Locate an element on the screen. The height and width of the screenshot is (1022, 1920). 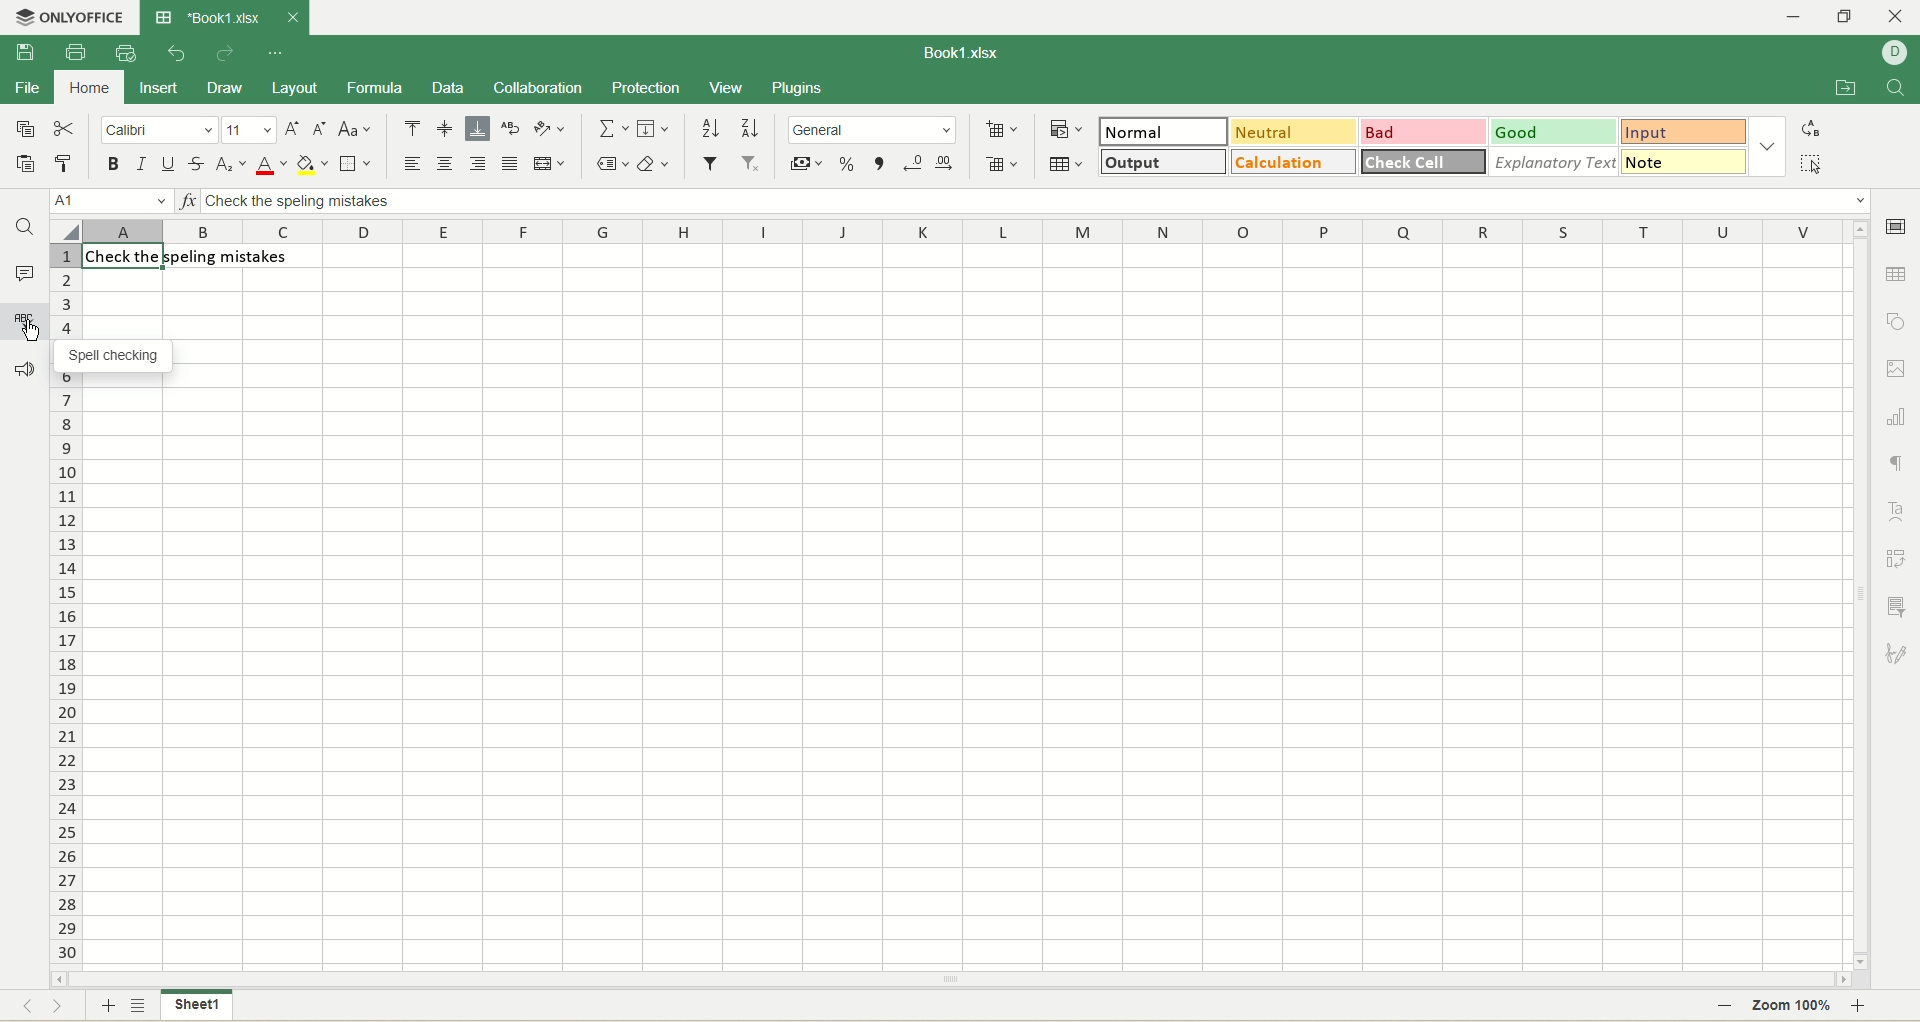
file is located at coordinates (29, 89).